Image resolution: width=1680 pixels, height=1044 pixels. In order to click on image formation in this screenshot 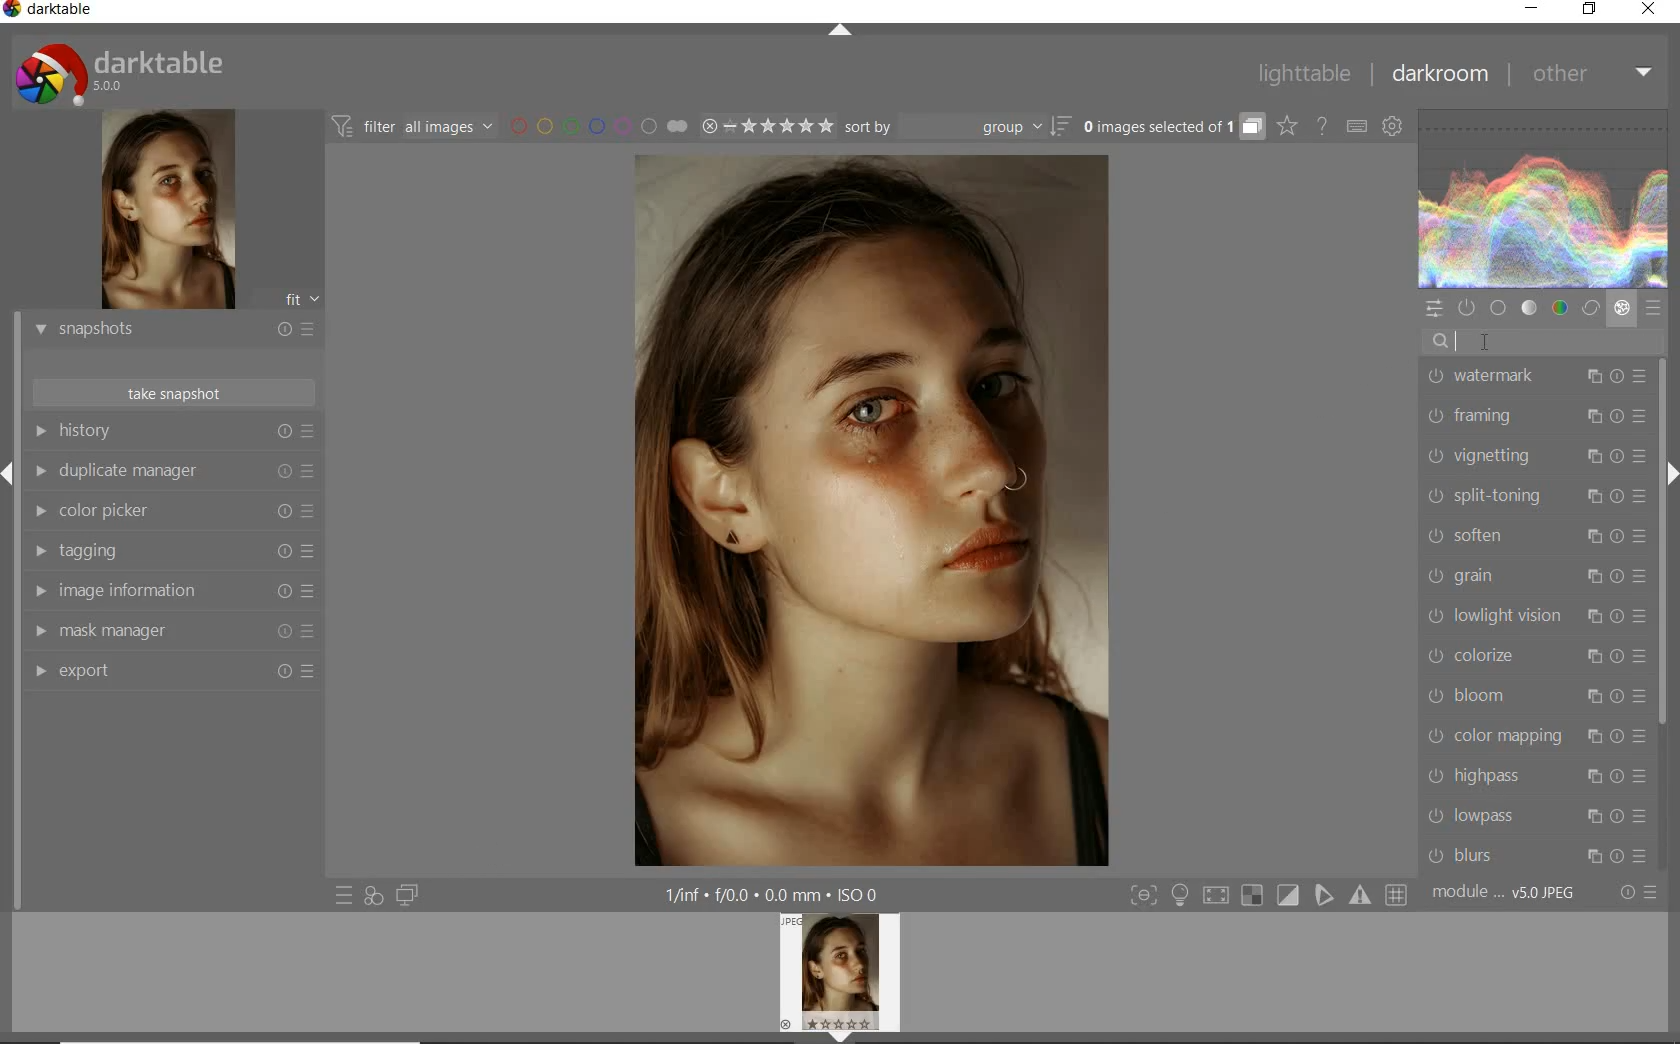, I will do `click(169, 591)`.